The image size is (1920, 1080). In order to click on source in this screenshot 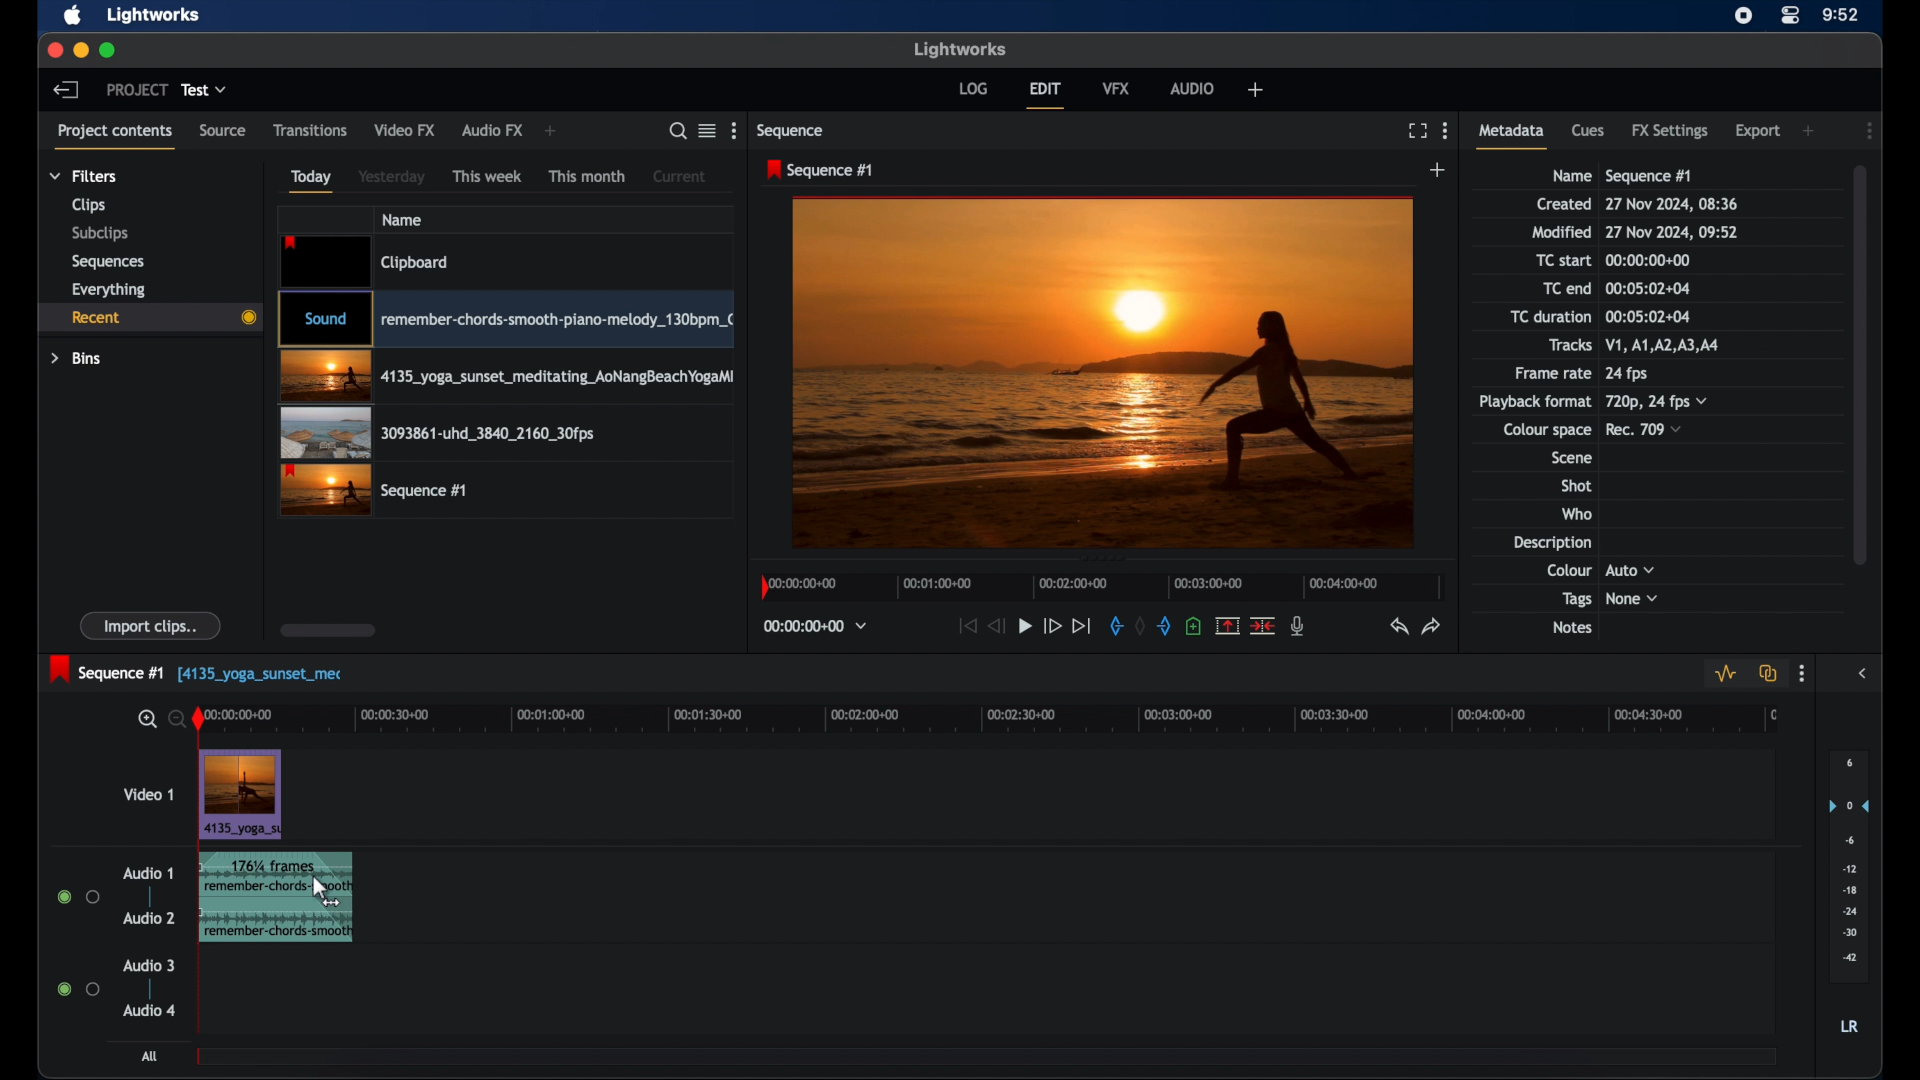, I will do `click(223, 129)`.